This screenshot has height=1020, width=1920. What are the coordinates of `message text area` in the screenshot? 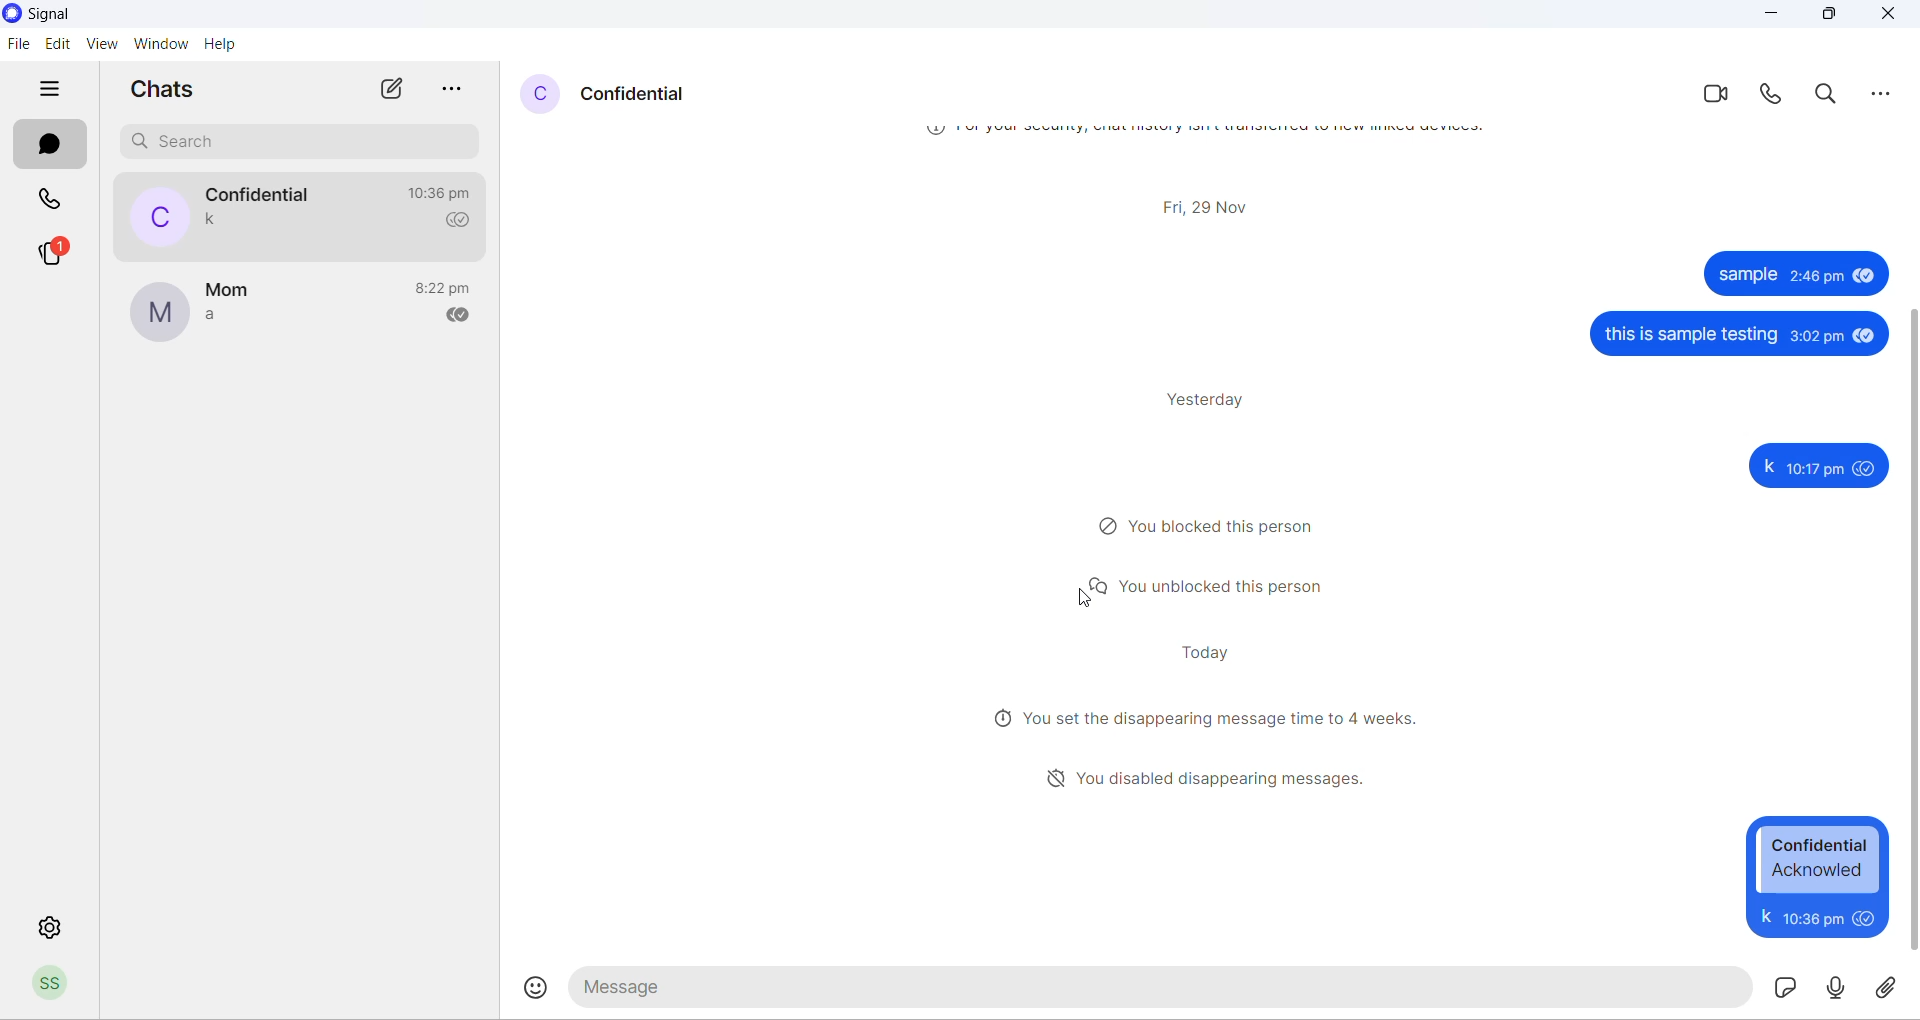 It's located at (1166, 985).